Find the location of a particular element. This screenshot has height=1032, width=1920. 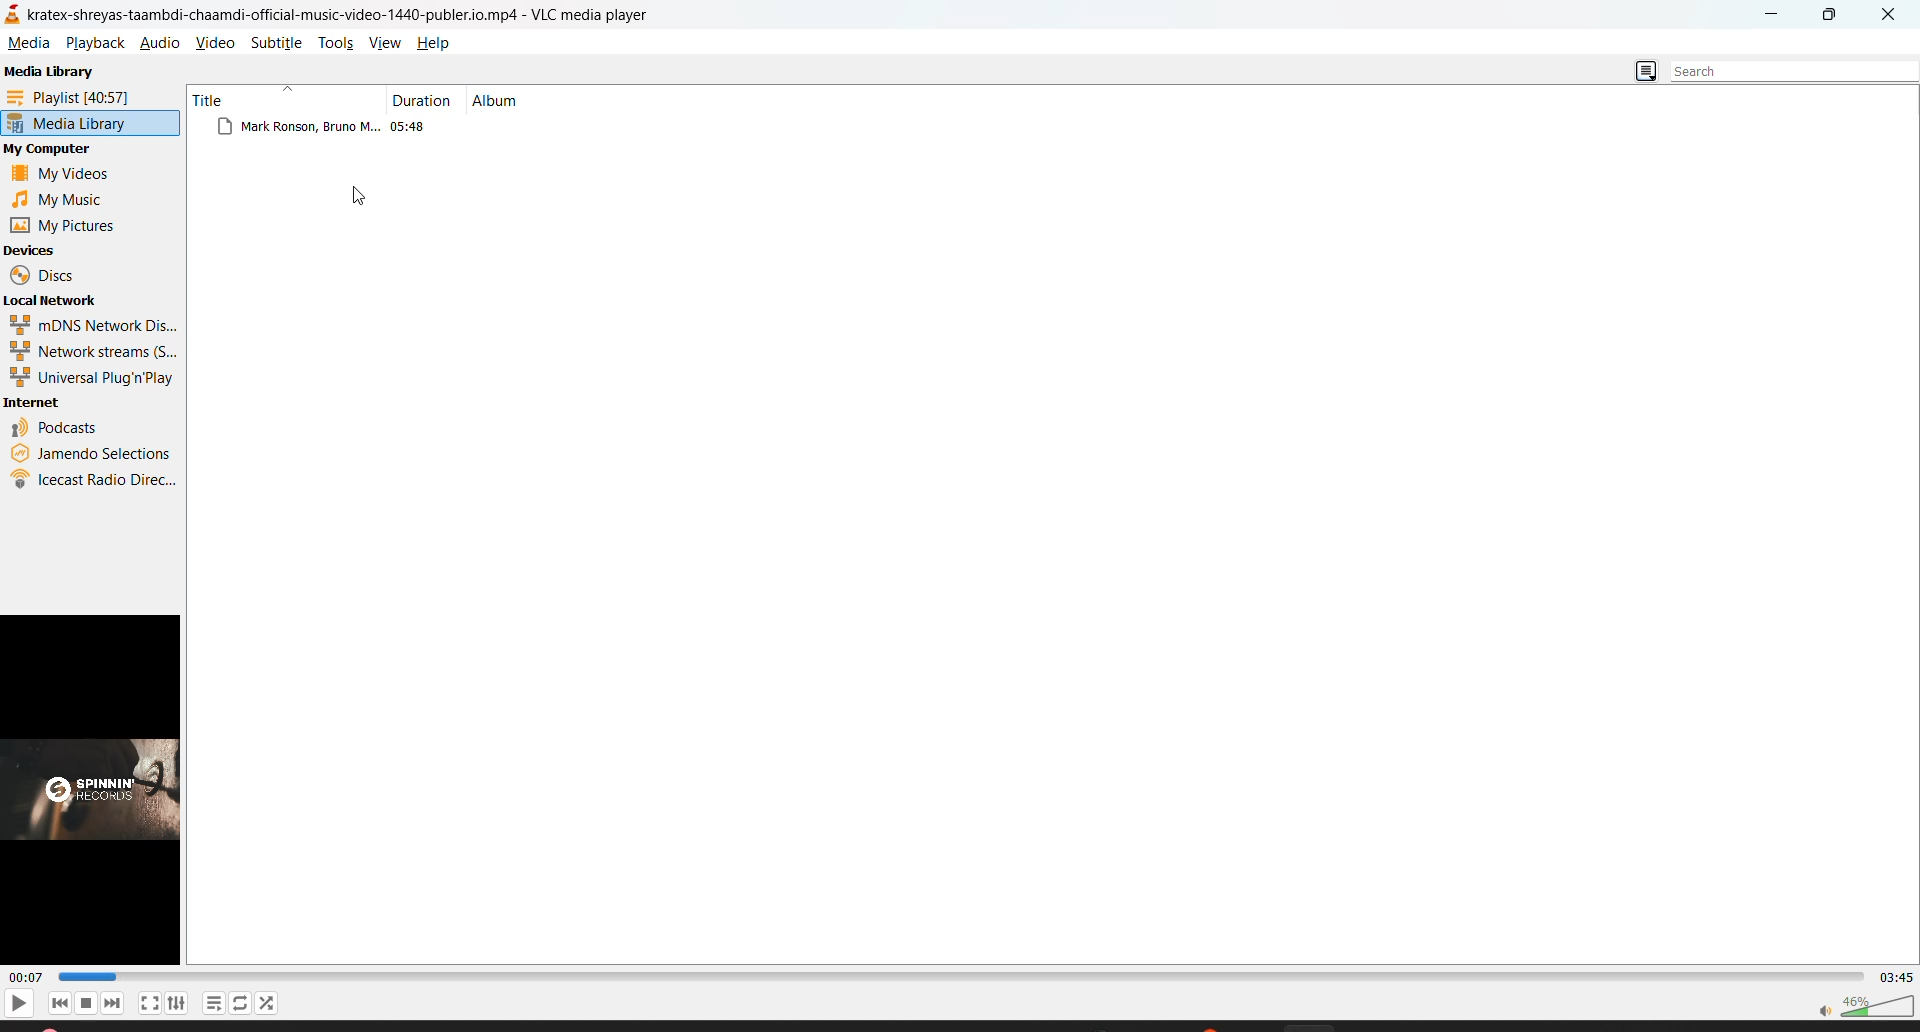

local network is located at coordinates (62, 302).